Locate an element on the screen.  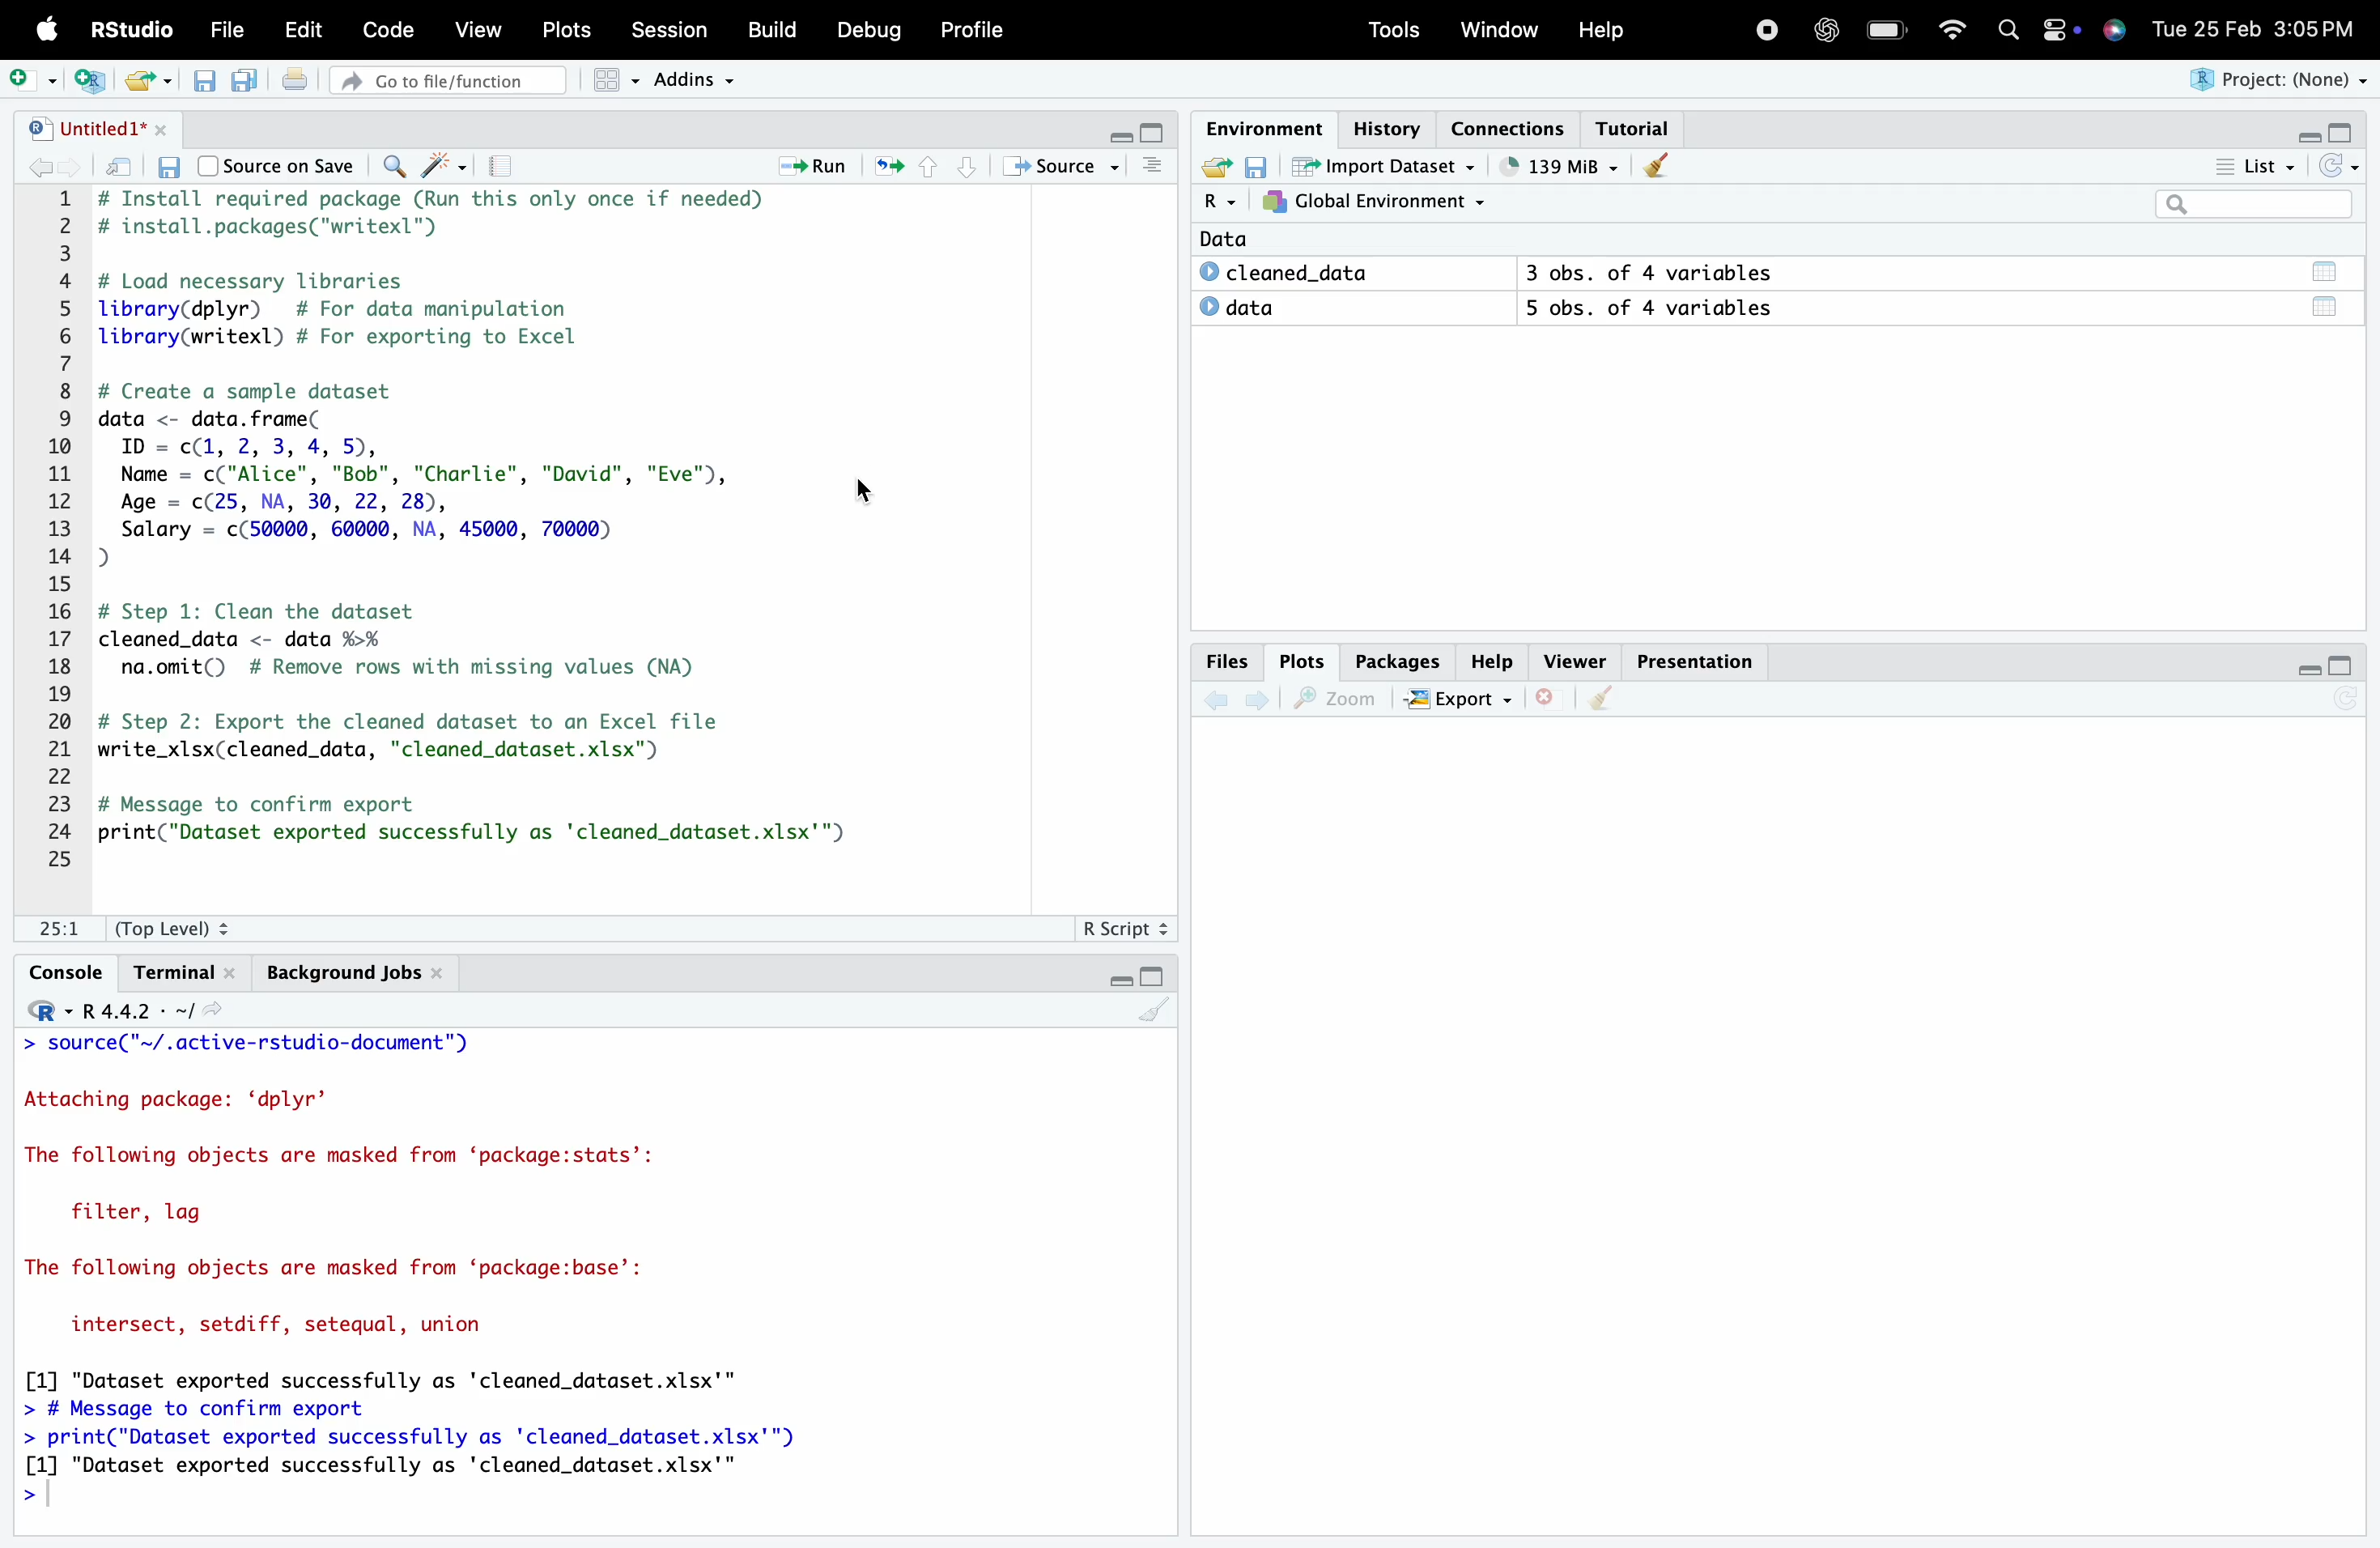
Search bar is located at coordinates (2267, 207).